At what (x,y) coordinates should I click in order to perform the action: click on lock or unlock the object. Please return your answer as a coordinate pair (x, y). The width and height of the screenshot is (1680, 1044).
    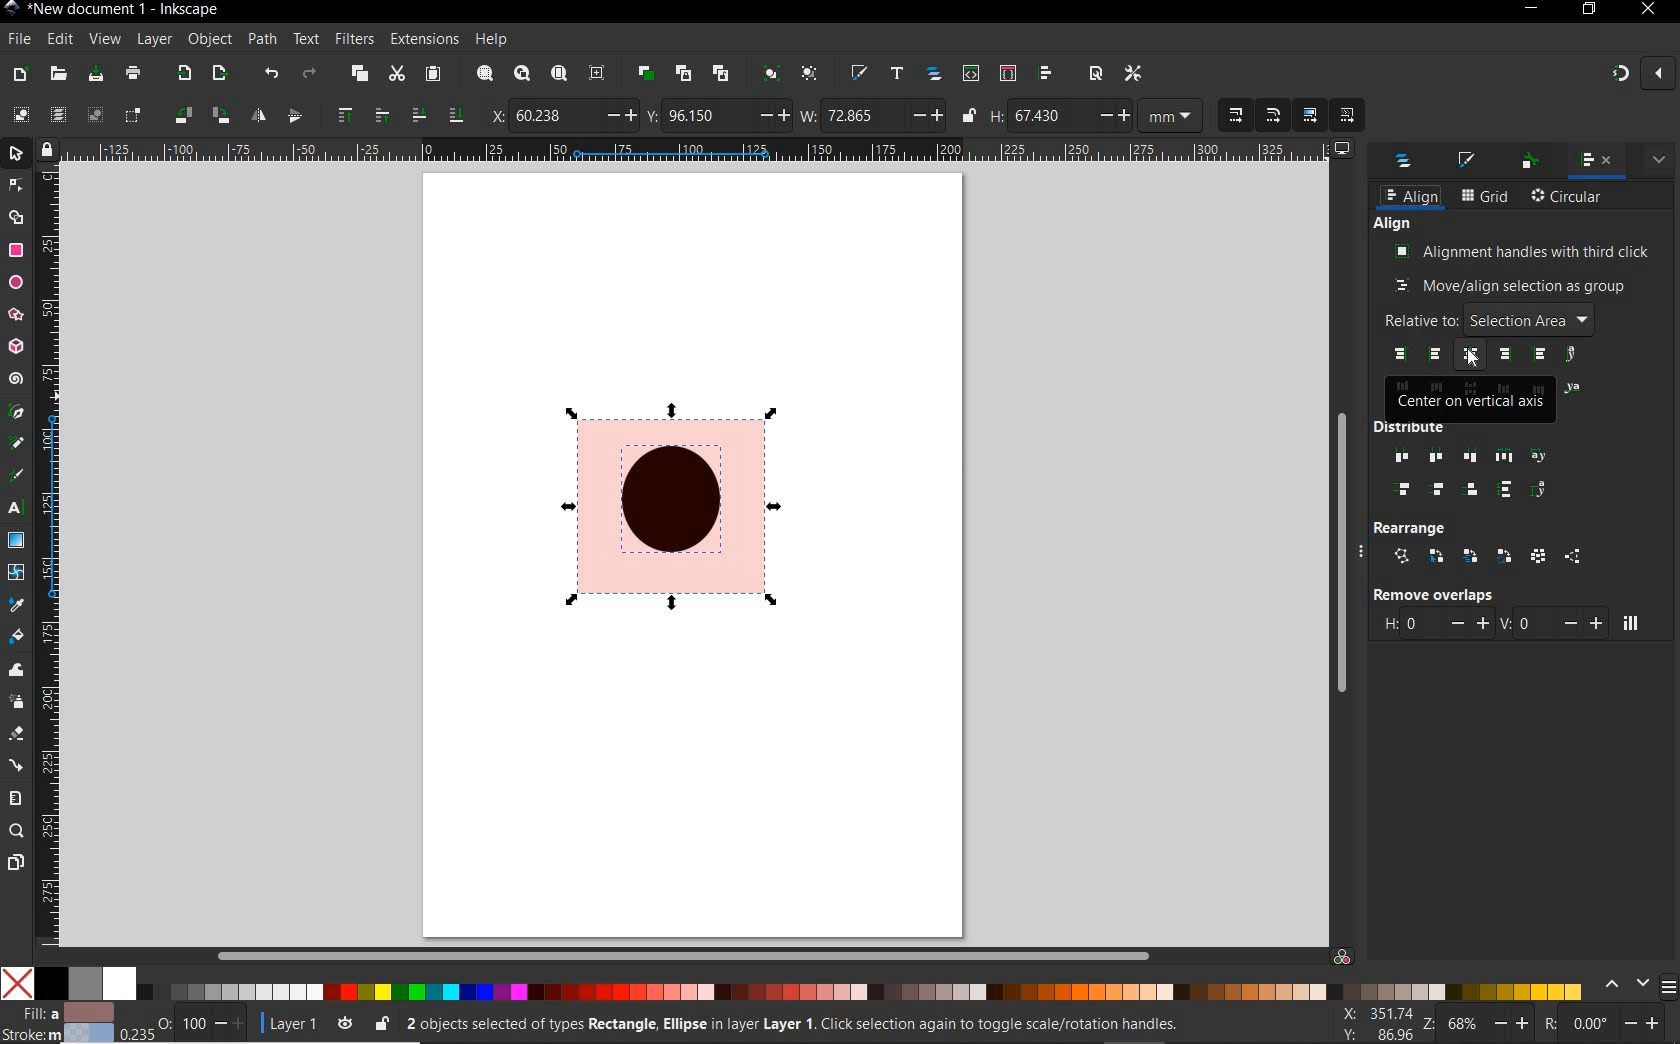
    Looking at the image, I should click on (383, 1023).